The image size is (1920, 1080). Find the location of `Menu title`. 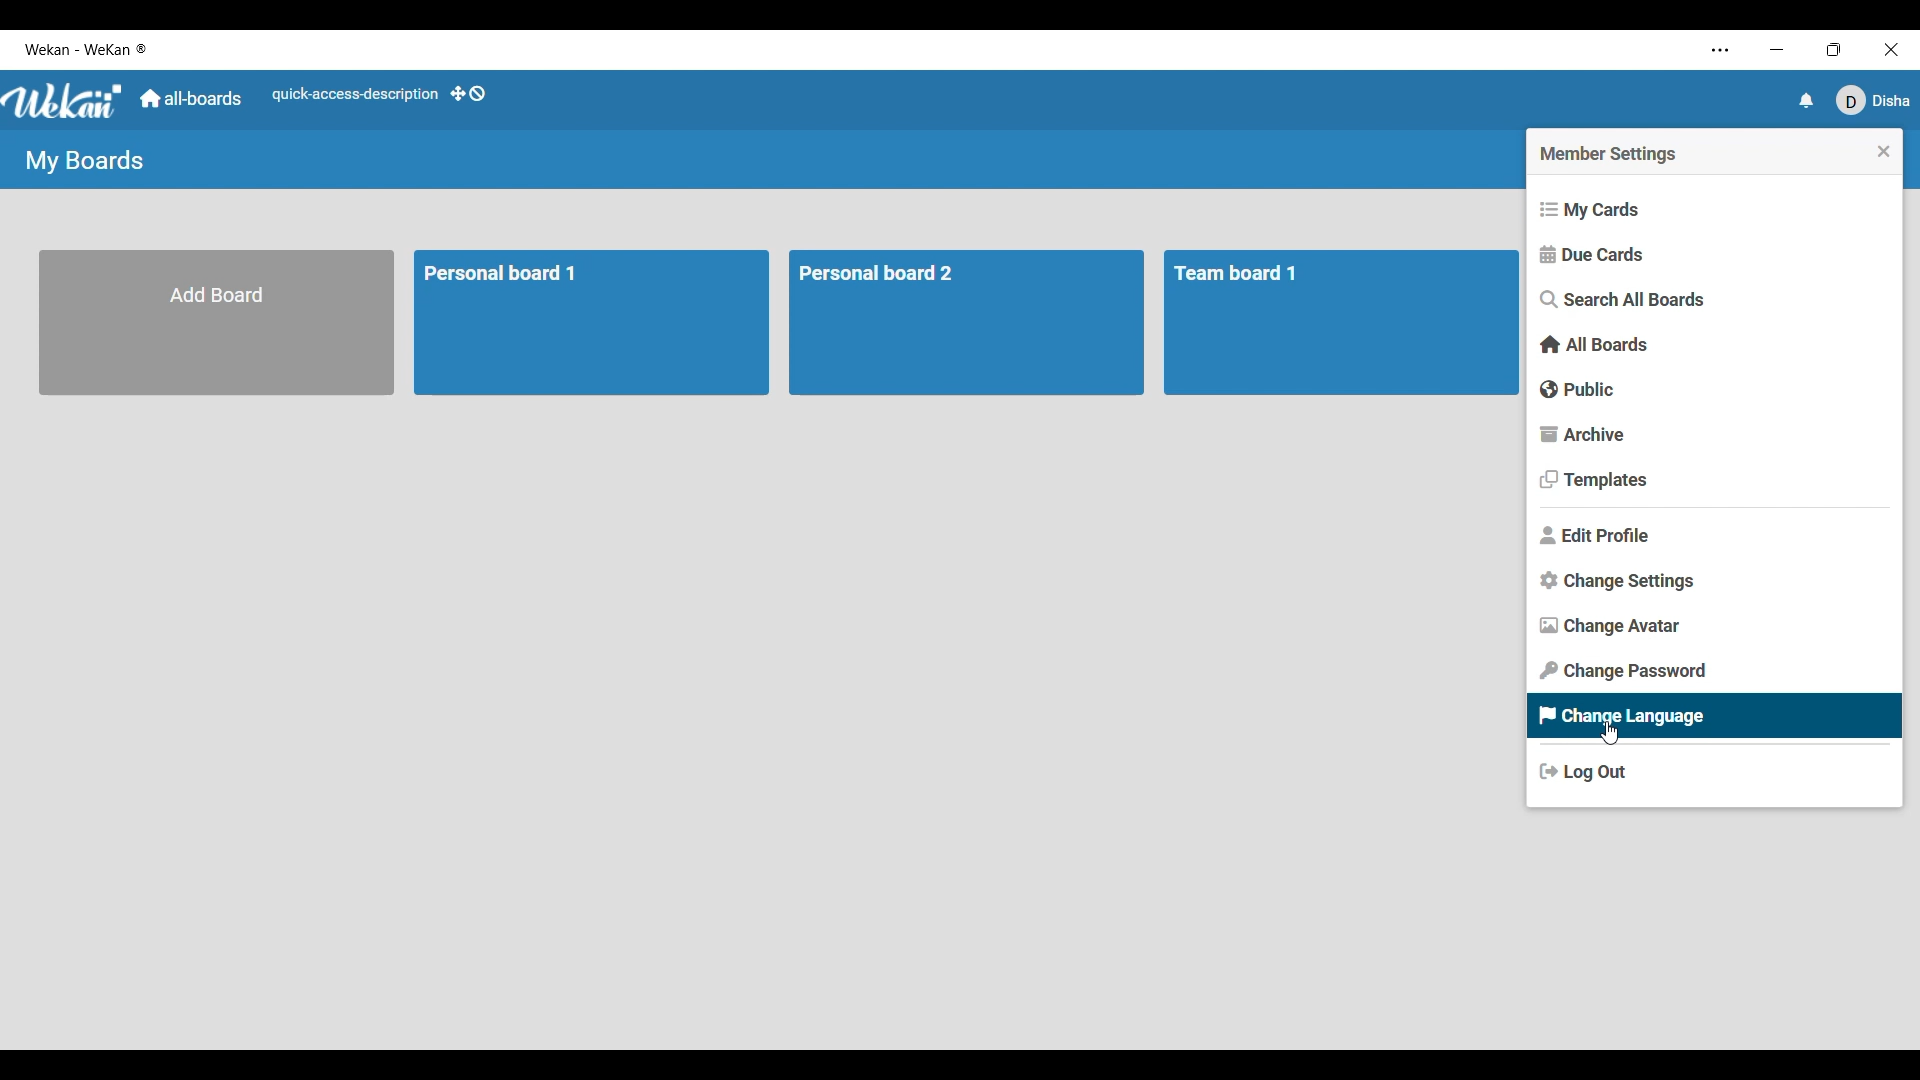

Menu title is located at coordinates (1610, 155).